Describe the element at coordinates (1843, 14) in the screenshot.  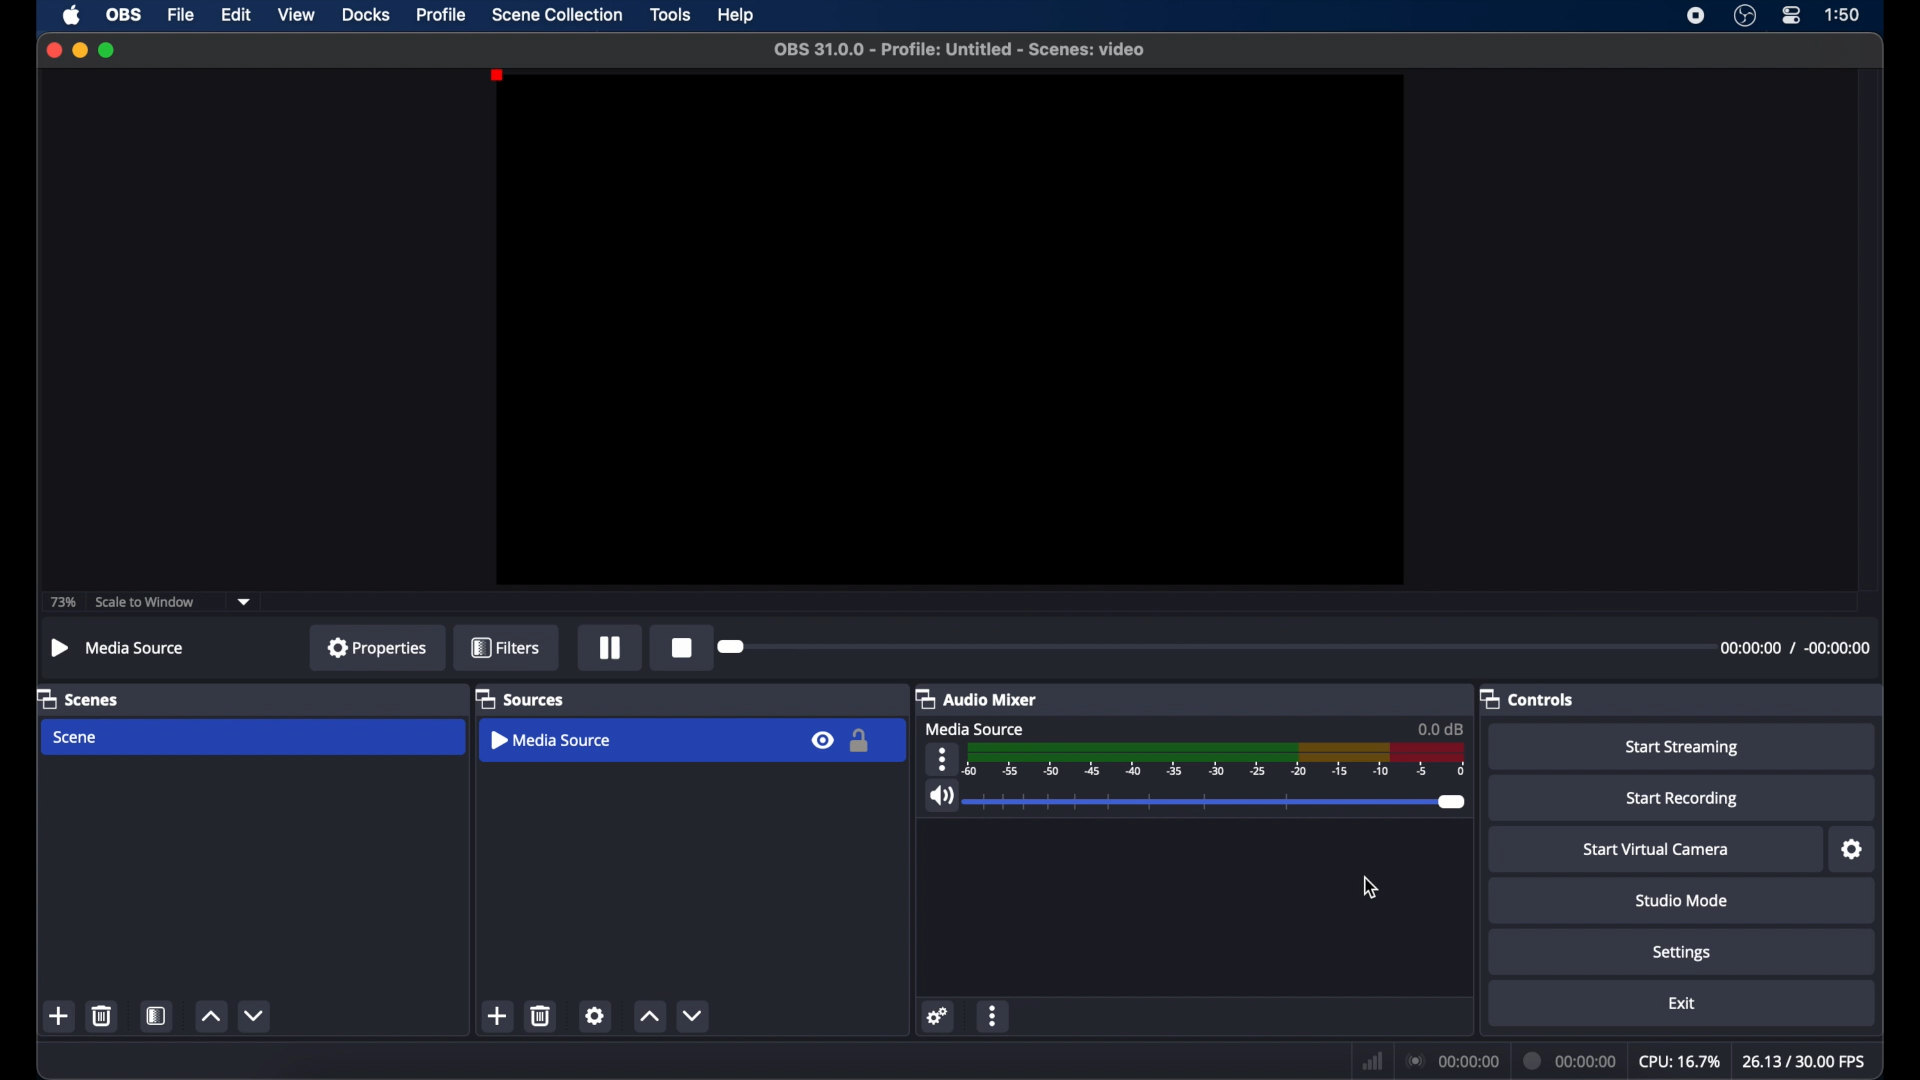
I see `time` at that location.